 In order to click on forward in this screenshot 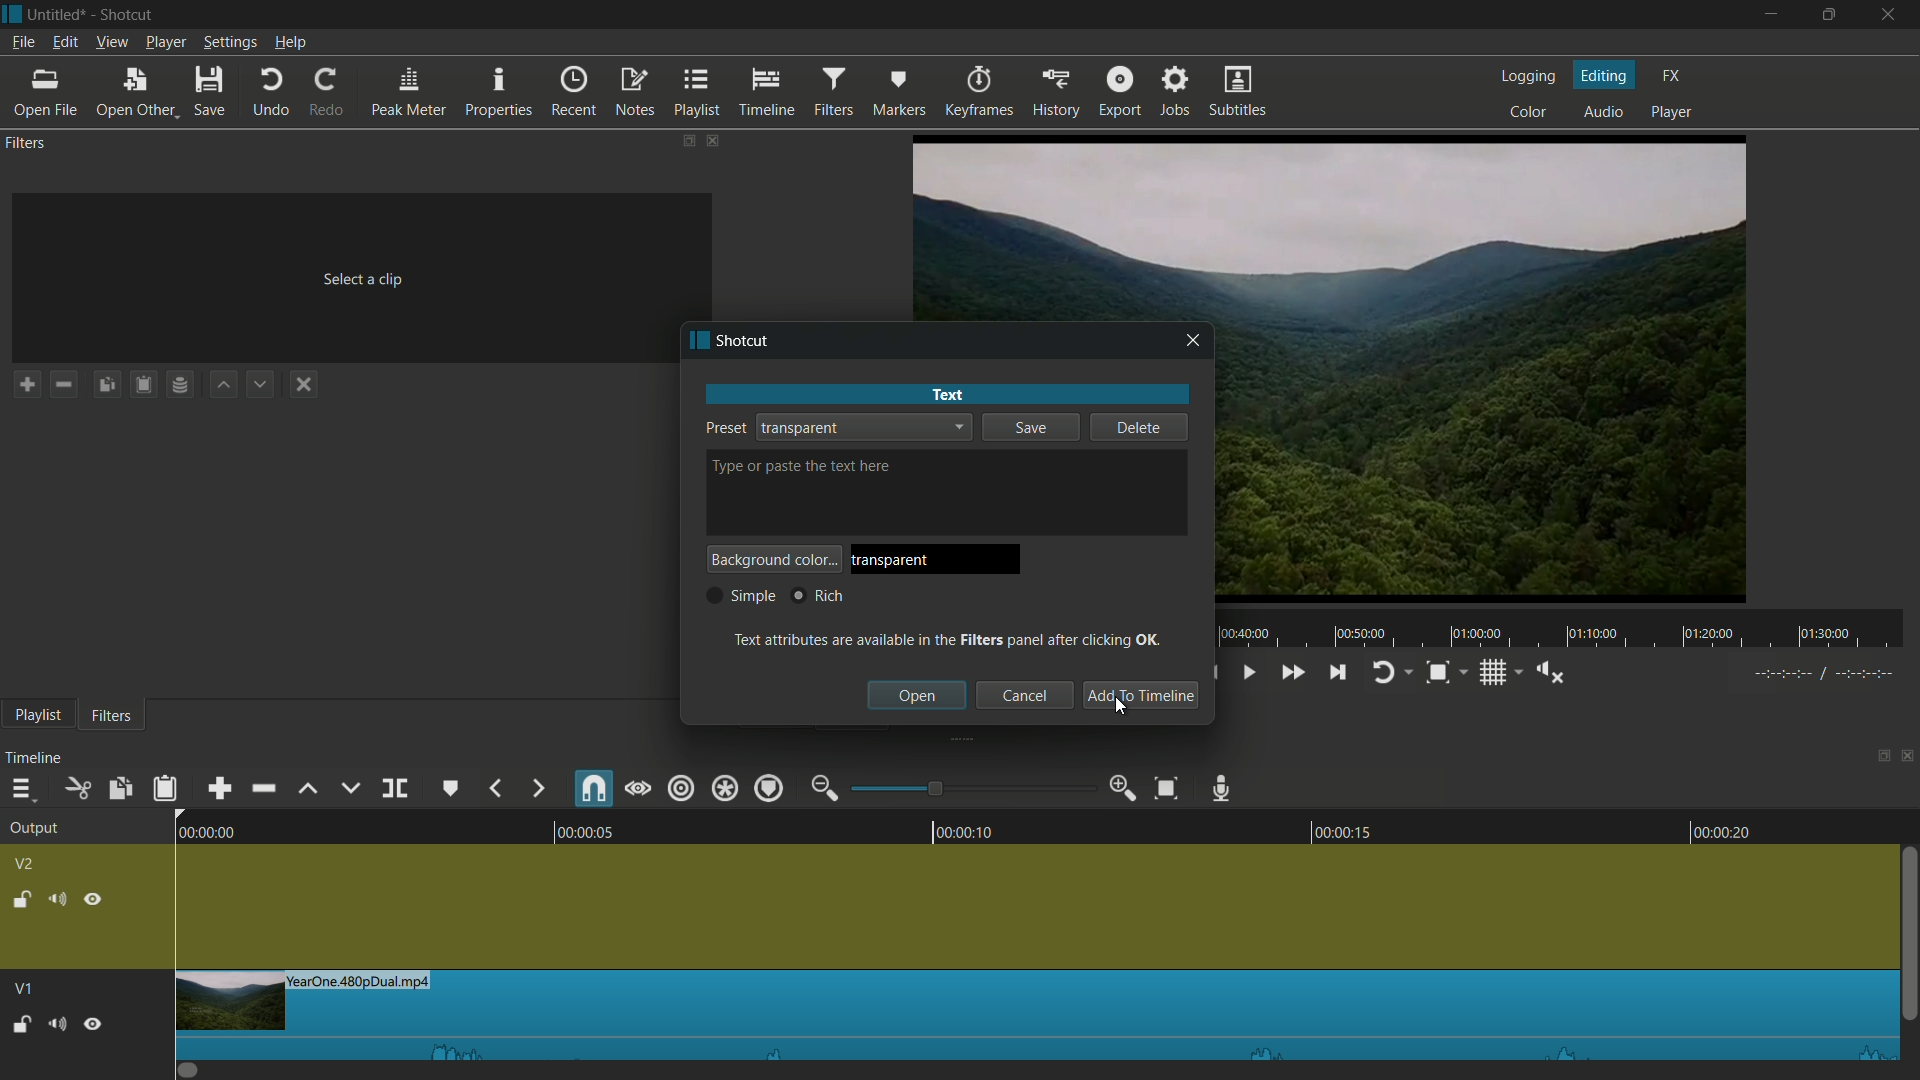, I will do `click(537, 788)`.